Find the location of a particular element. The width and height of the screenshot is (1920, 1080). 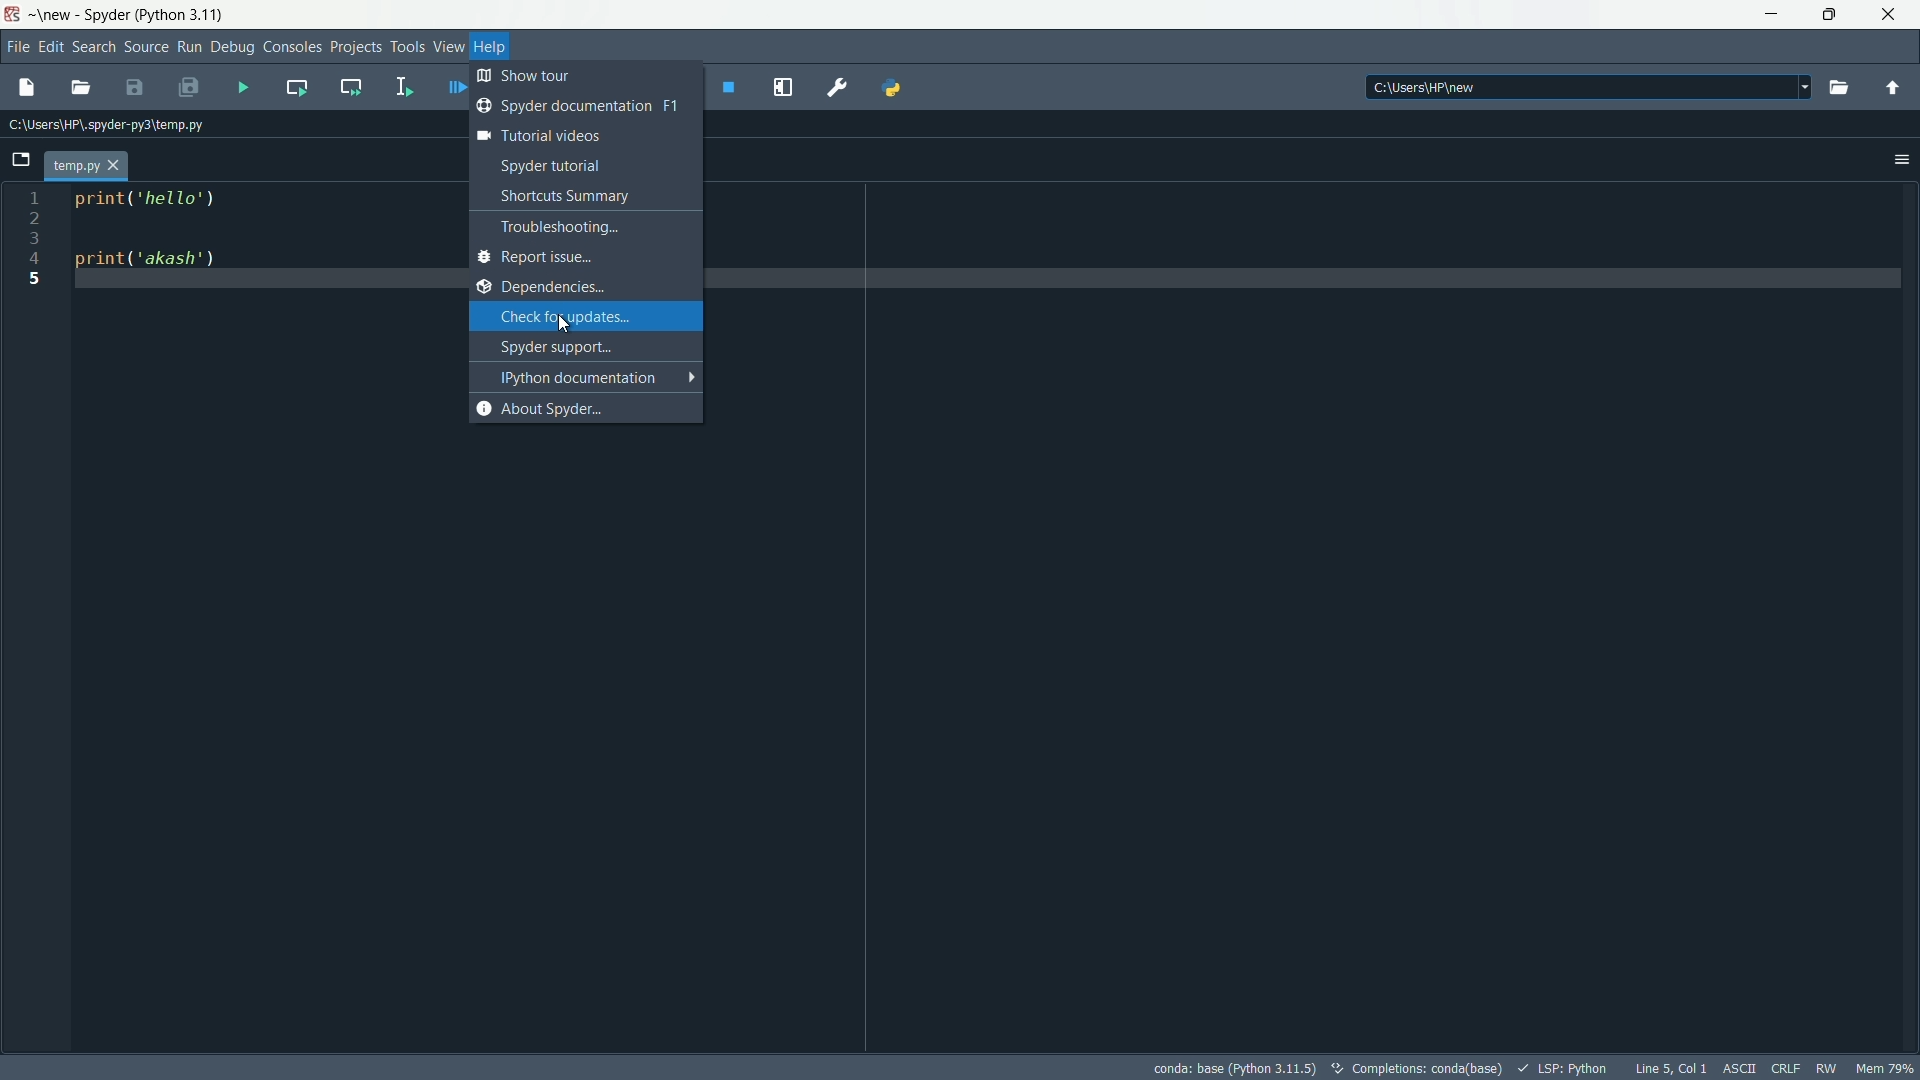

ascii is located at coordinates (1740, 1068).